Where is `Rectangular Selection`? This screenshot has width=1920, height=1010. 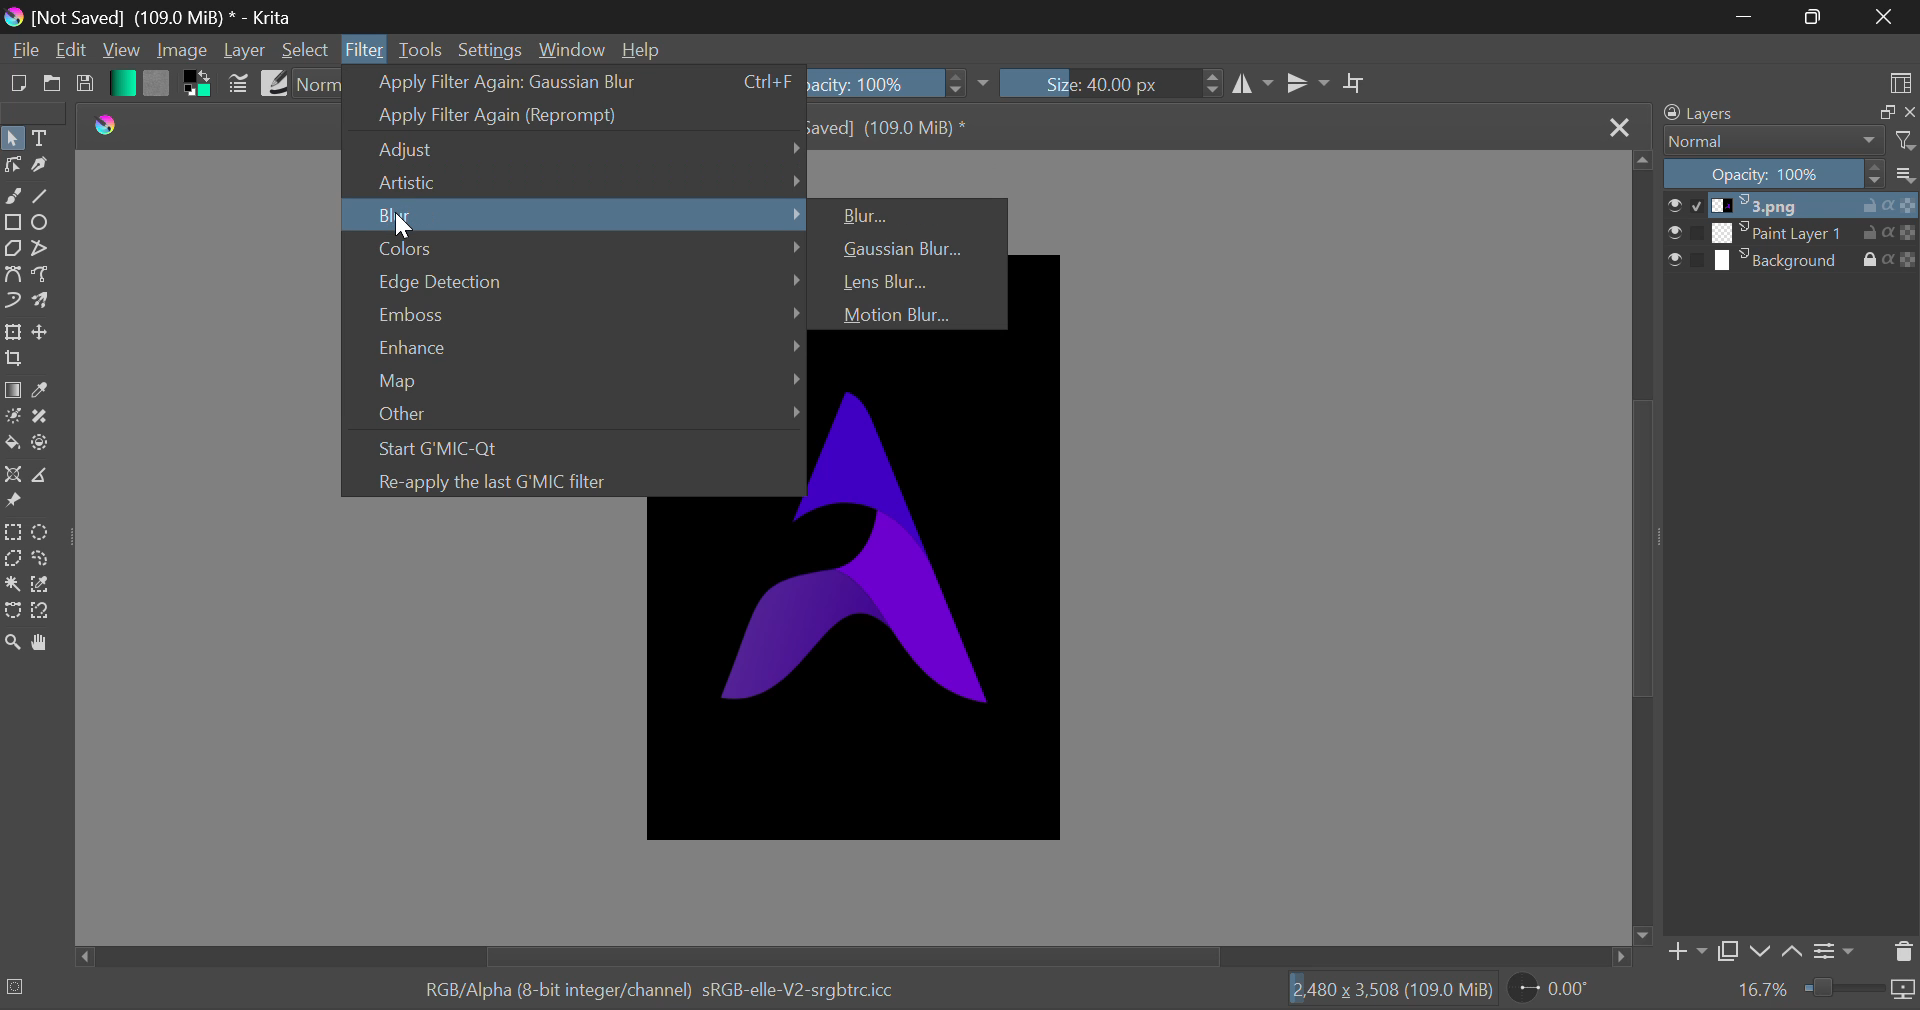 Rectangular Selection is located at coordinates (12, 532).